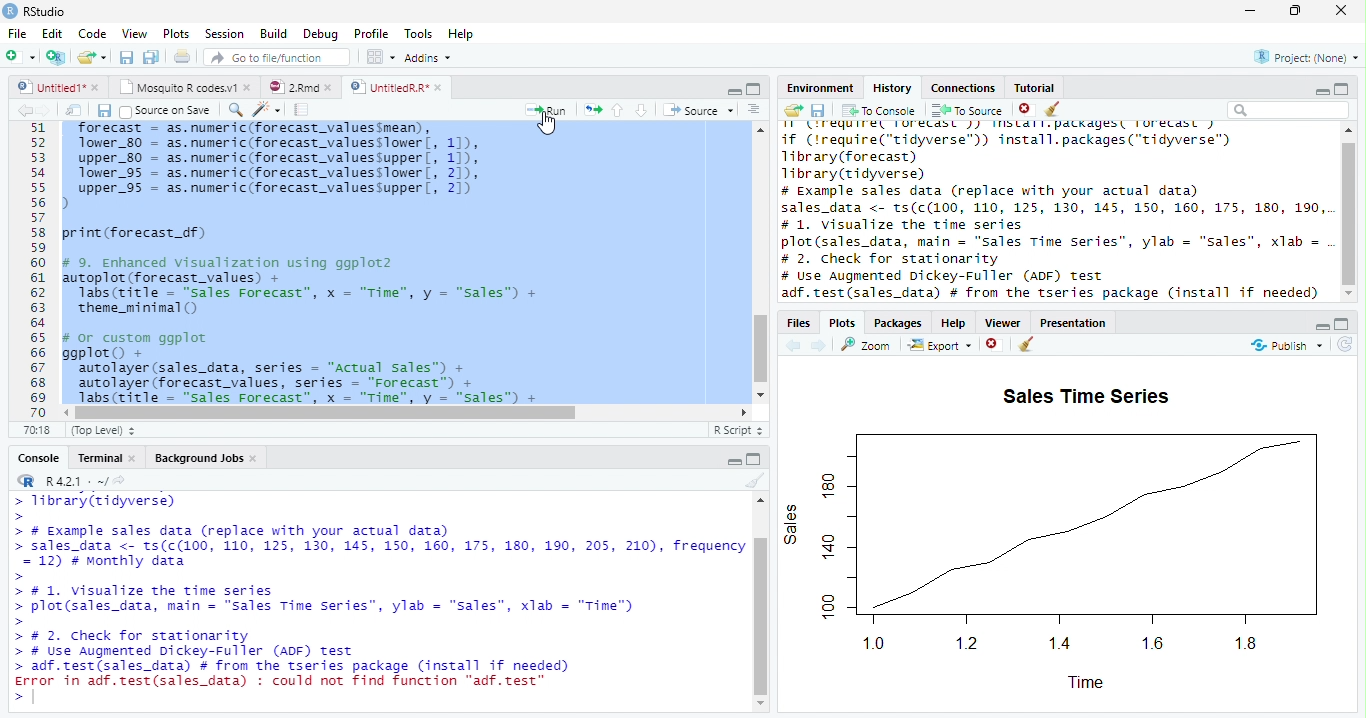 The width and height of the screenshot is (1366, 718). What do you see at coordinates (1343, 11) in the screenshot?
I see `Close` at bounding box center [1343, 11].